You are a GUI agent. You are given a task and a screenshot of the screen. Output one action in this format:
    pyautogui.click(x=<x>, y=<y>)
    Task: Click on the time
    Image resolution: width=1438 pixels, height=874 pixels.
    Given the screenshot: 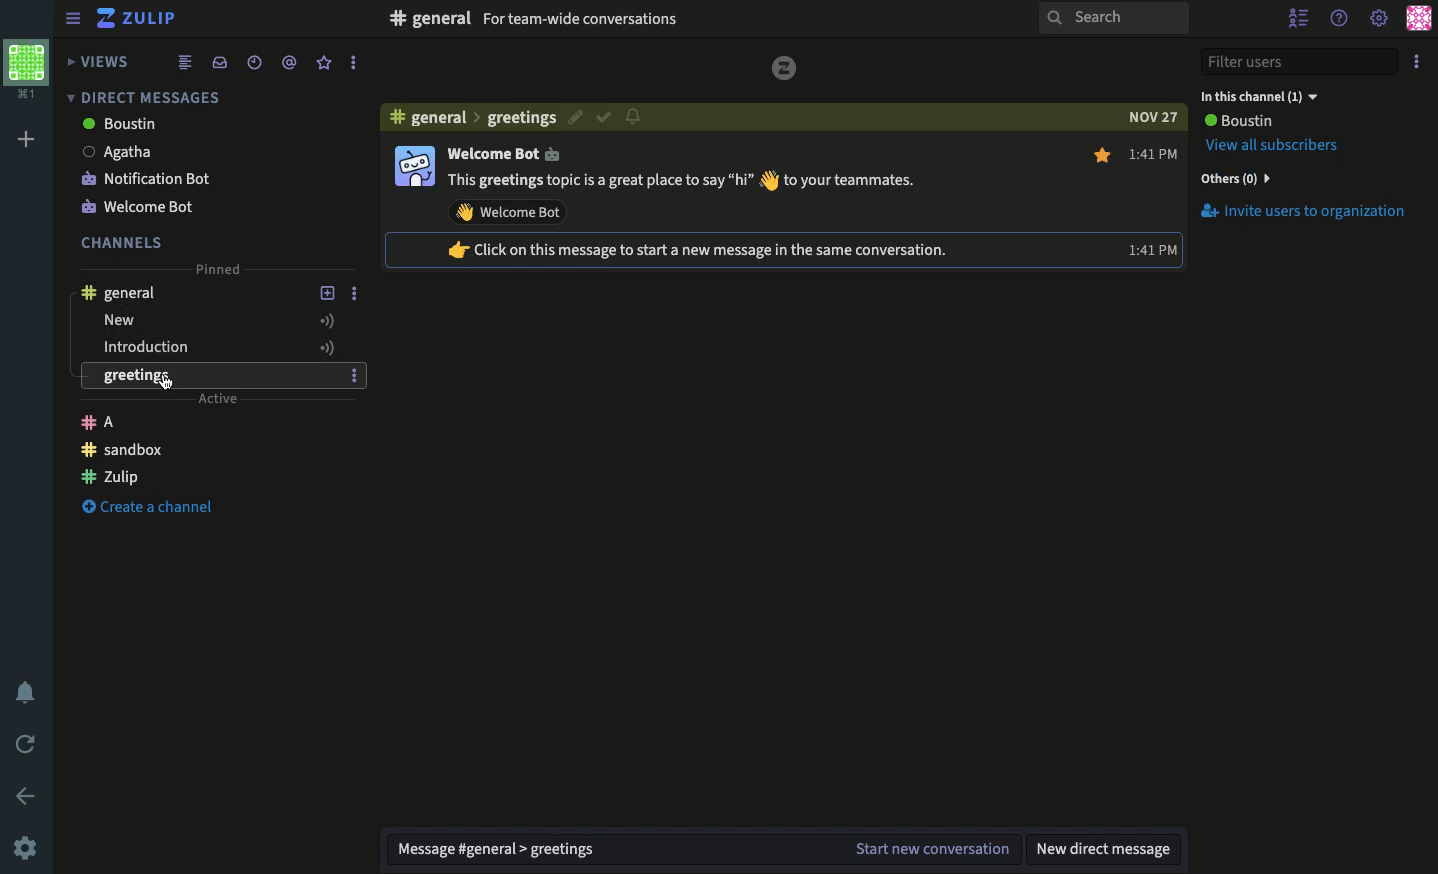 What is the action you would take?
    pyautogui.click(x=1154, y=249)
    